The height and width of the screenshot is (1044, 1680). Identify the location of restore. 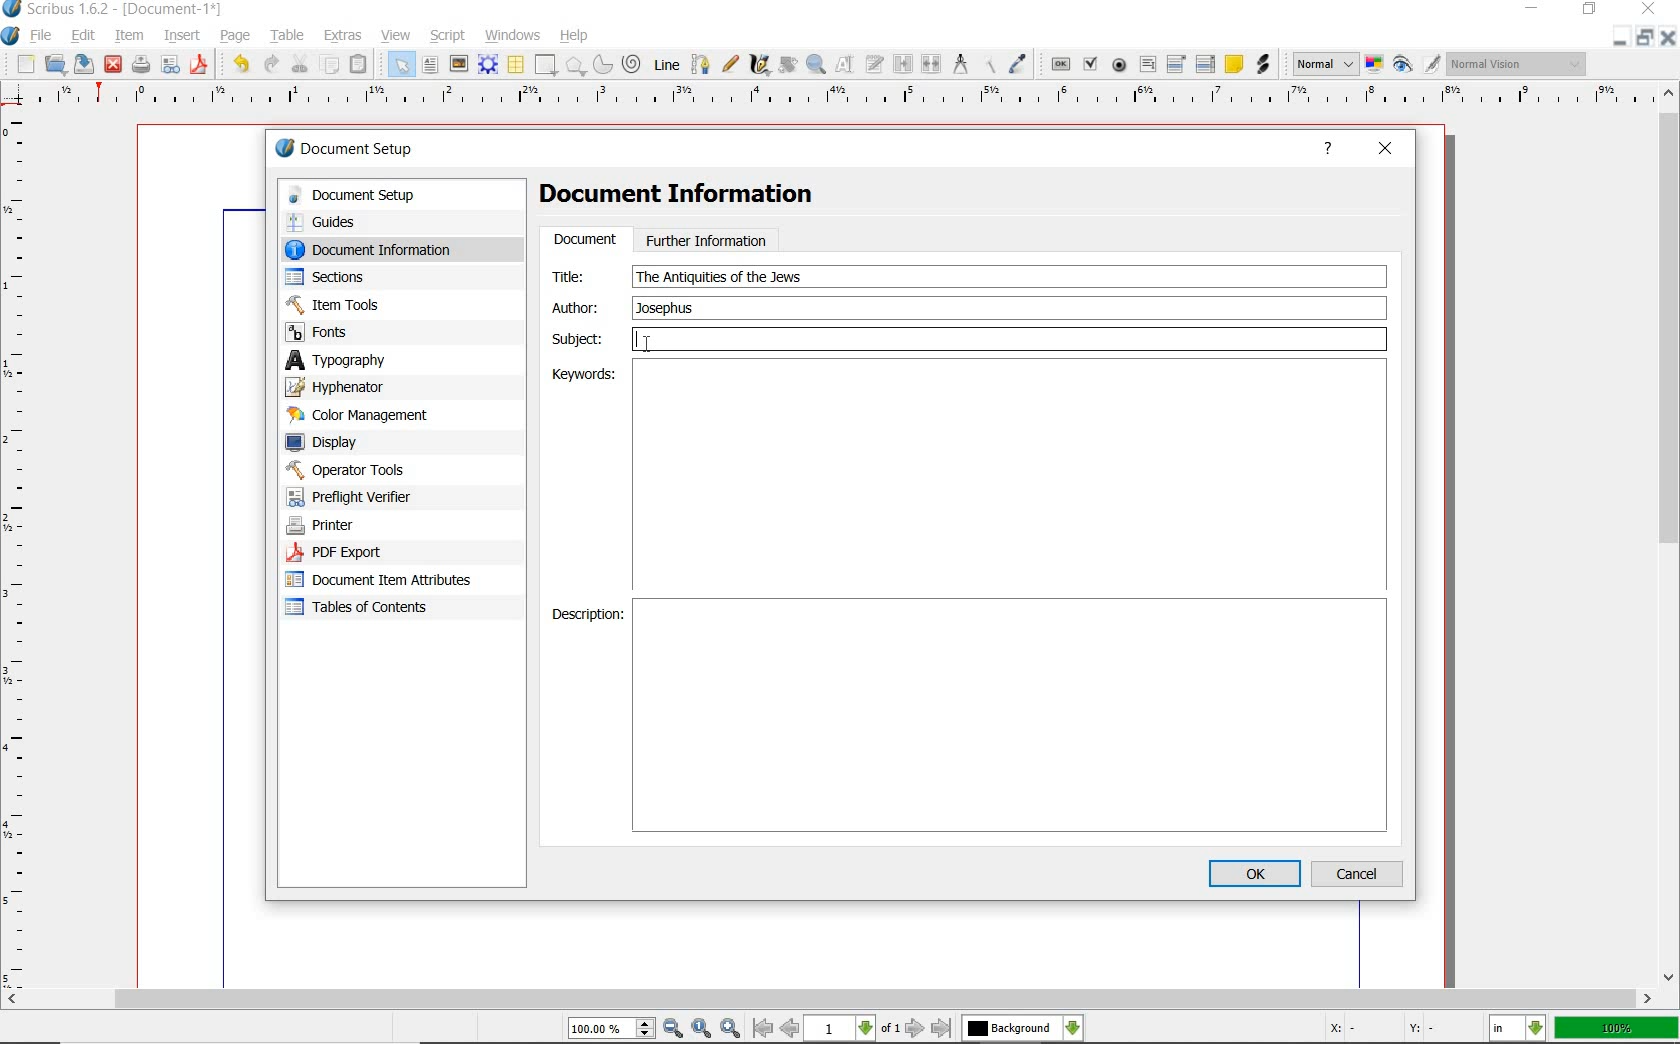
(1640, 36).